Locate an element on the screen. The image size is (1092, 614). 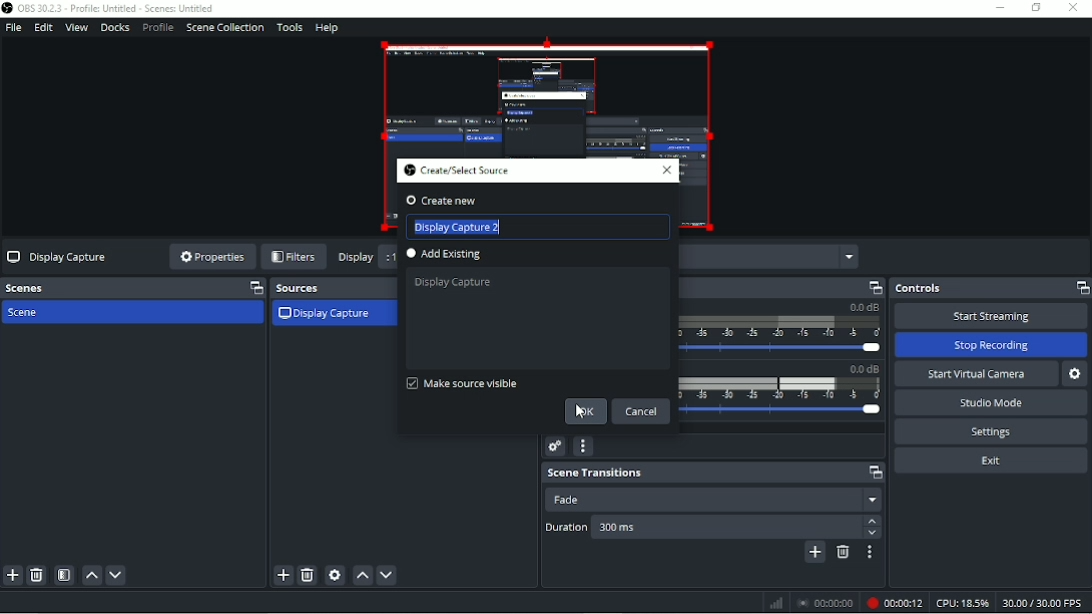
Audio mixer is located at coordinates (782, 288).